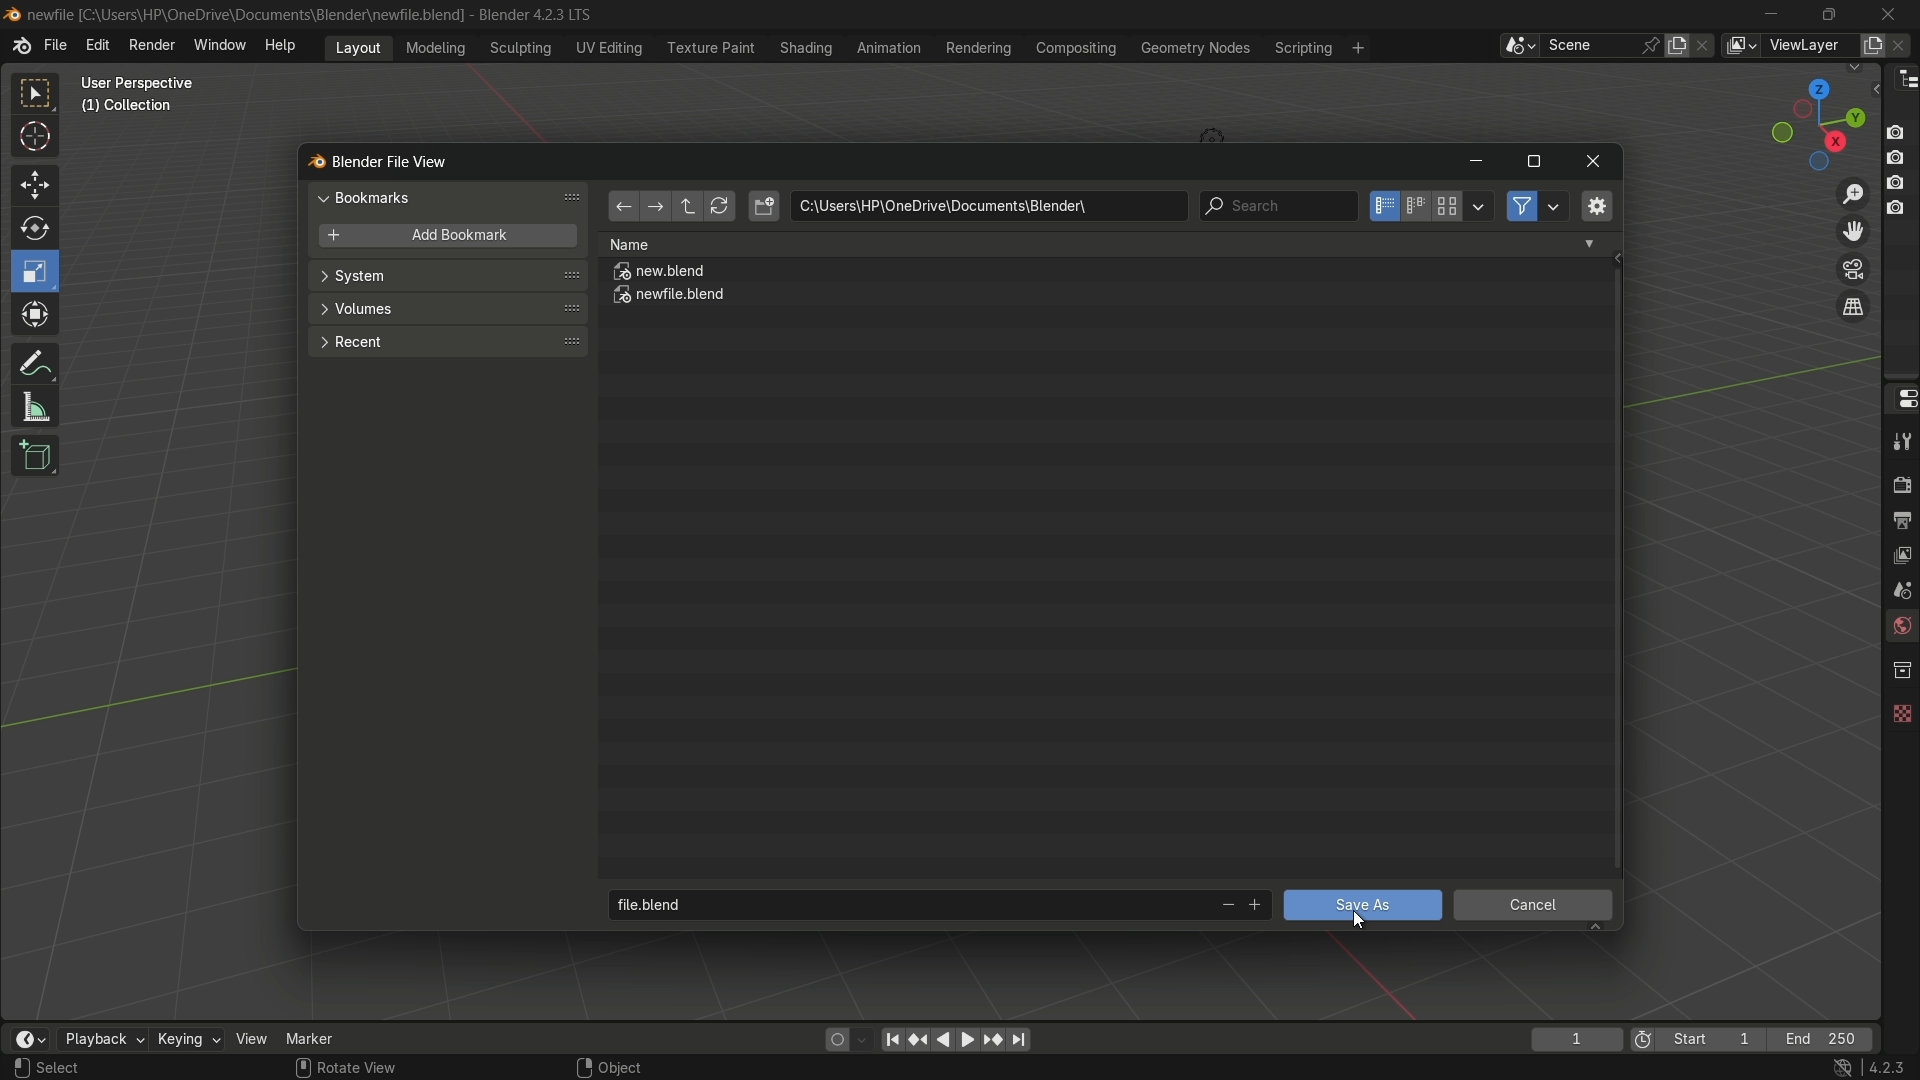 The height and width of the screenshot is (1080, 1920). What do you see at coordinates (97, 45) in the screenshot?
I see `edit menu` at bounding box center [97, 45].